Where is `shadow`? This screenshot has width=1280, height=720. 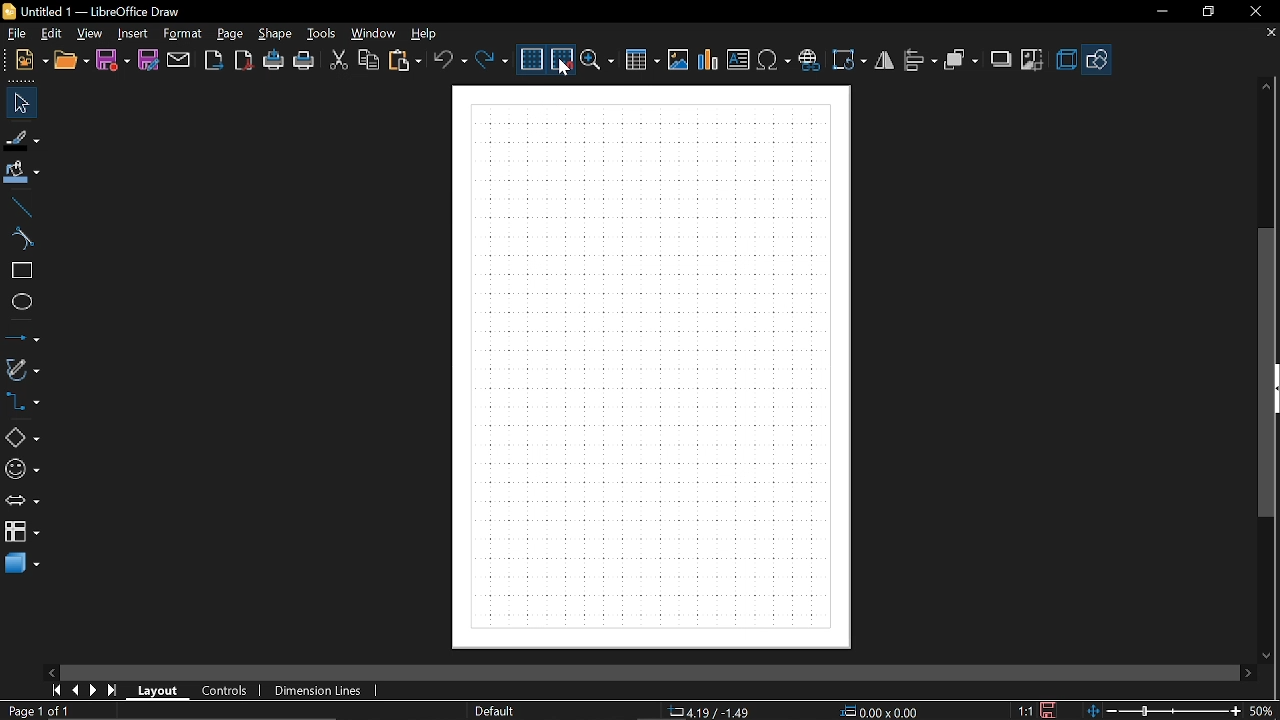
shadow is located at coordinates (1001, 60).